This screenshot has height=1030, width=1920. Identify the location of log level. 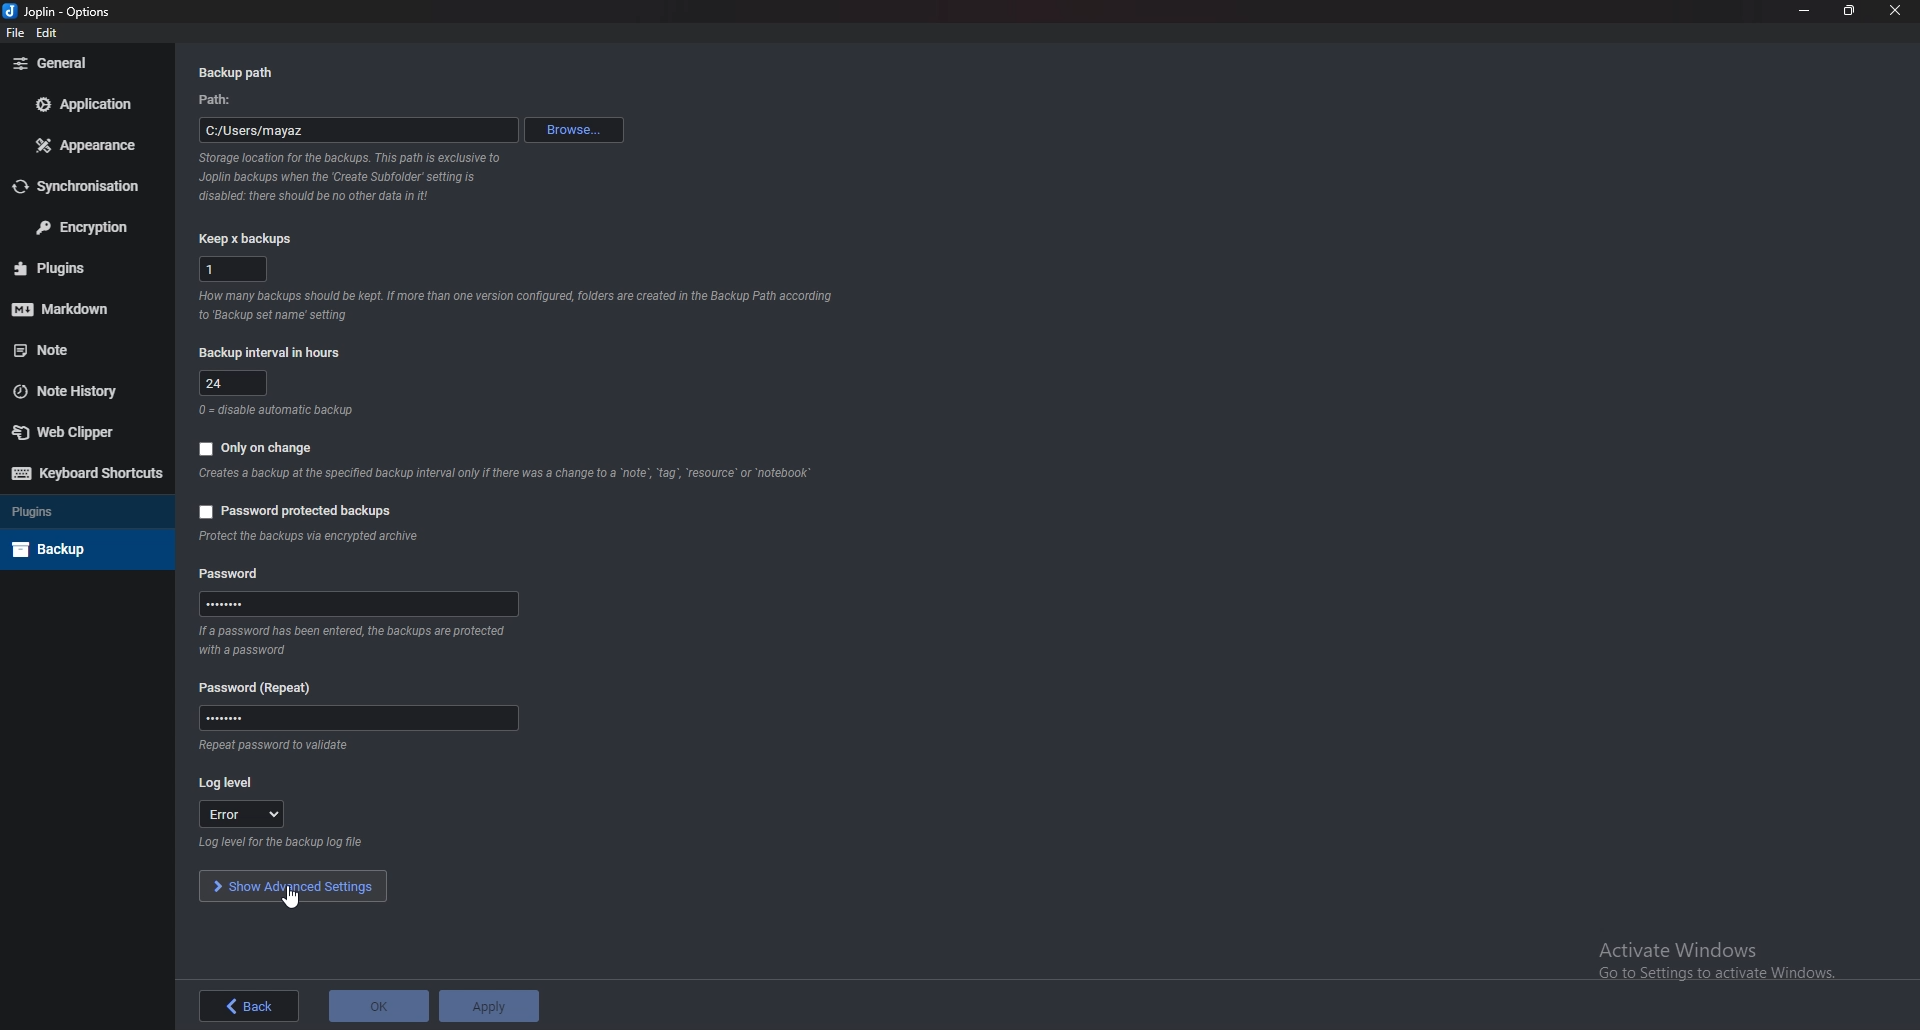
(232, 782).